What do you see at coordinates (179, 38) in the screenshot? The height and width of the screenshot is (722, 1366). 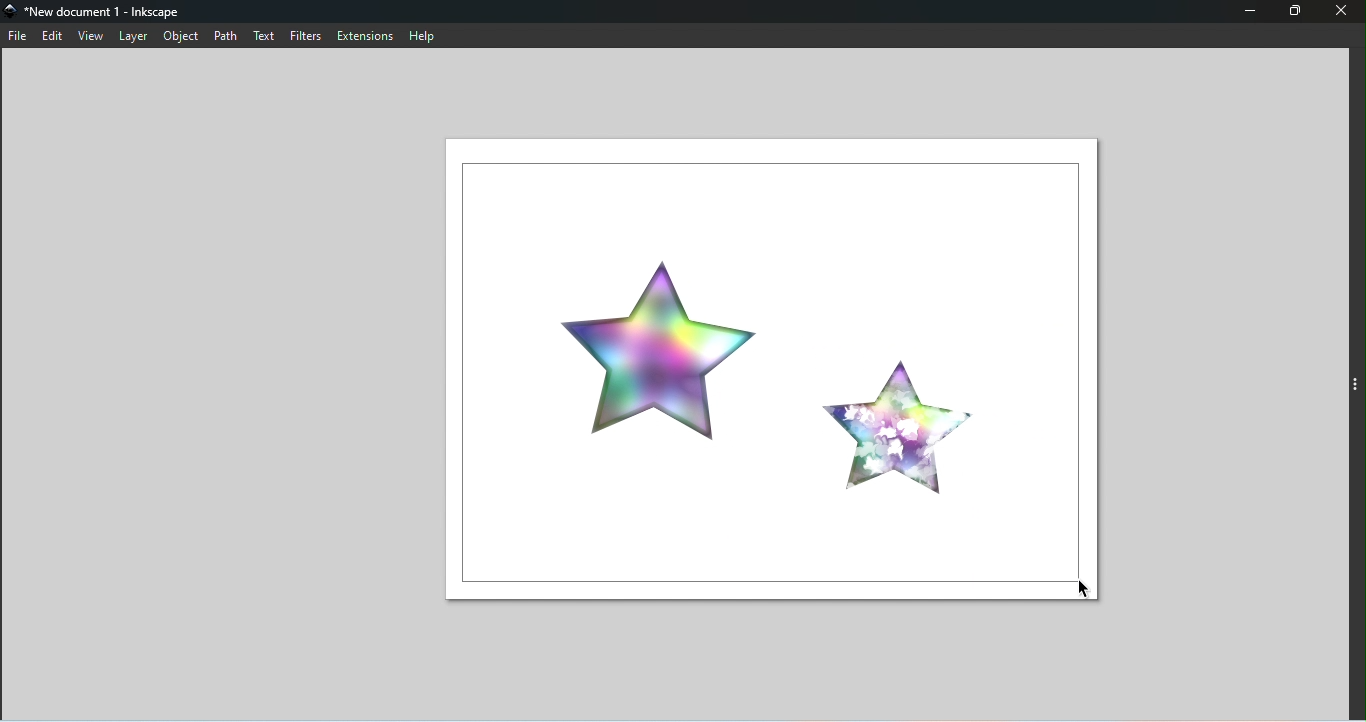 I see `Object` at bounding box center [179, 38].